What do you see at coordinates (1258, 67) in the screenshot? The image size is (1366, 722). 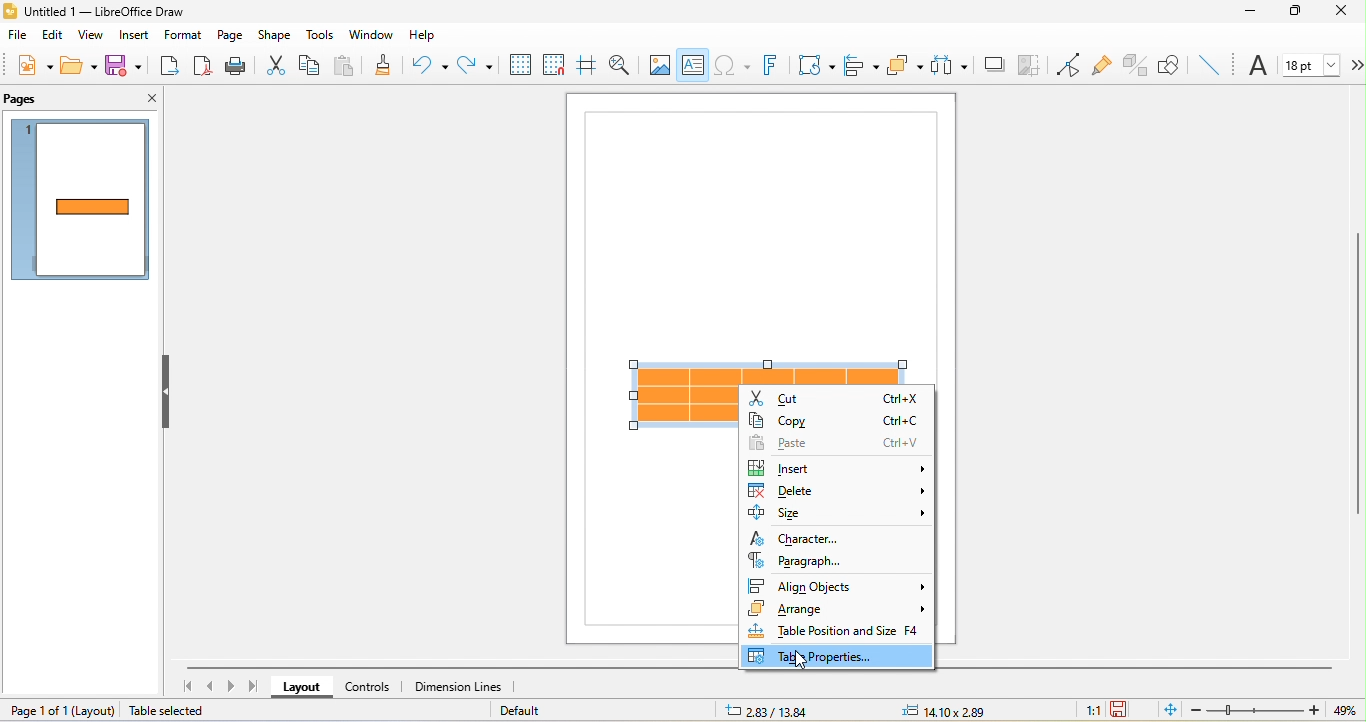 I see `font` at bounding box center [1258, 67].